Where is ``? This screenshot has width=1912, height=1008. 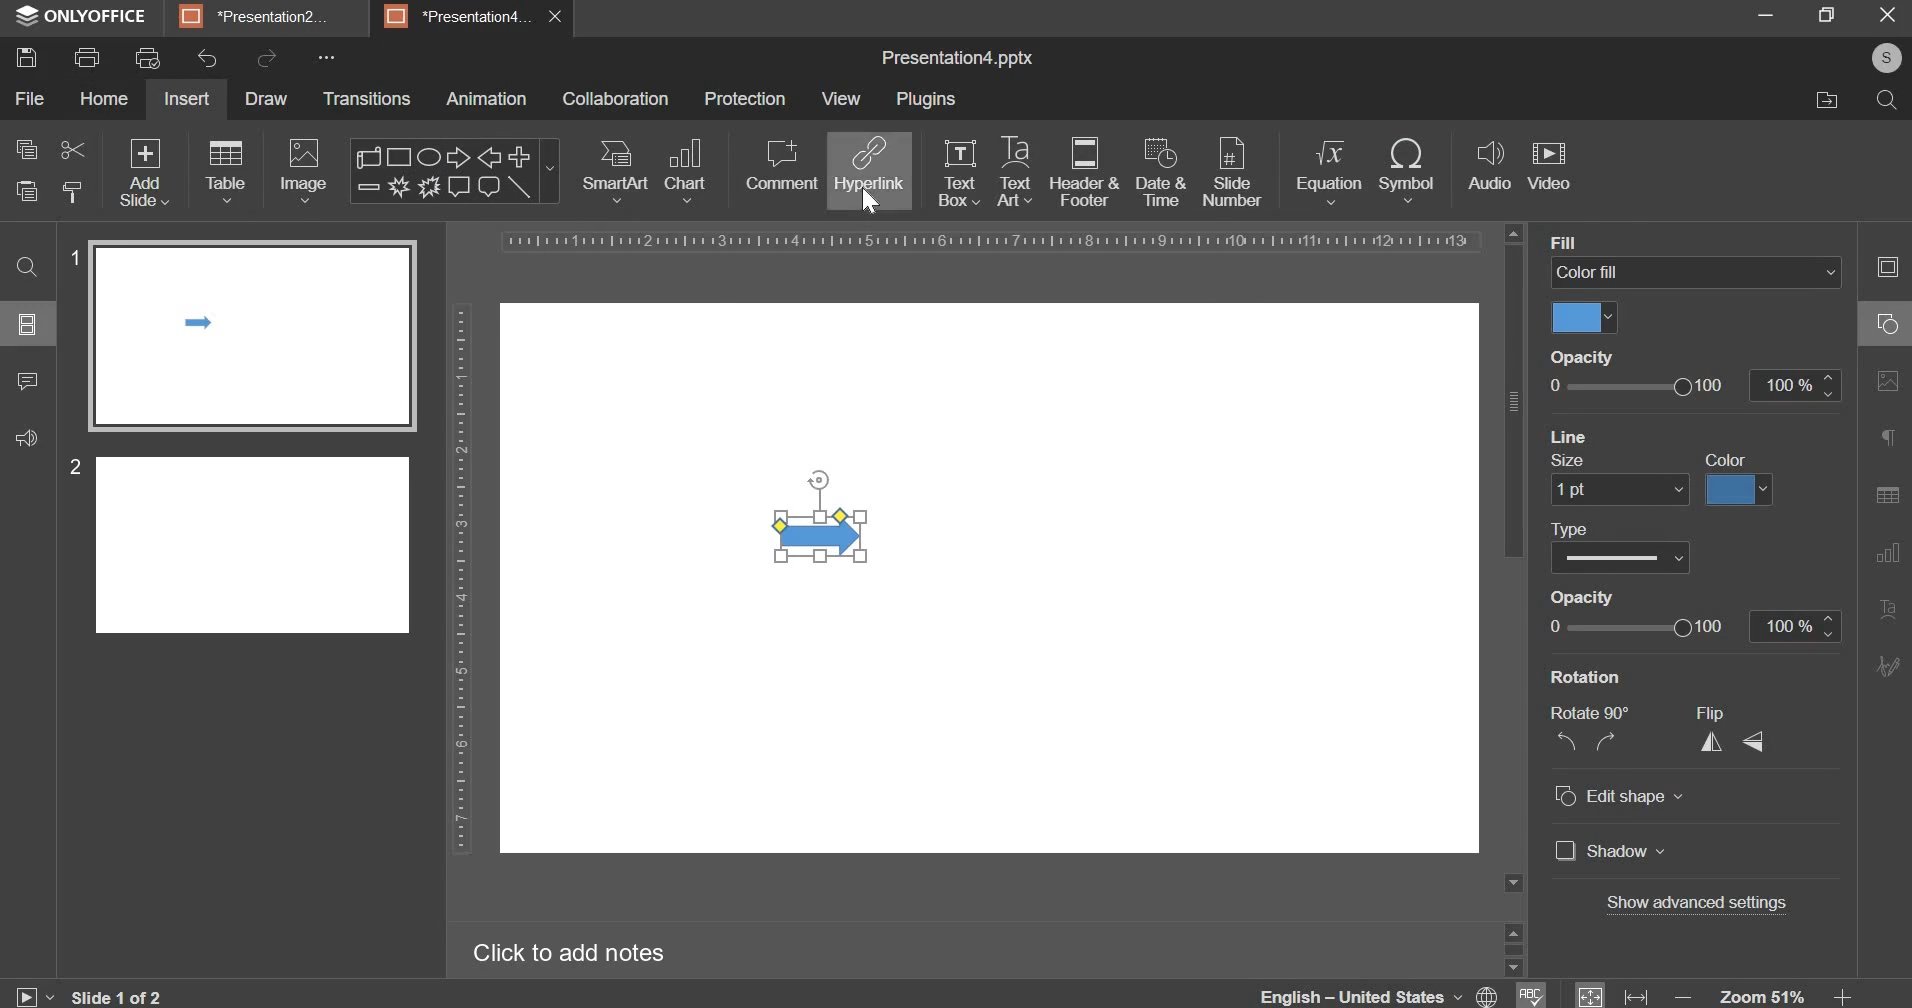
 is located at coordinates (1632, 633).